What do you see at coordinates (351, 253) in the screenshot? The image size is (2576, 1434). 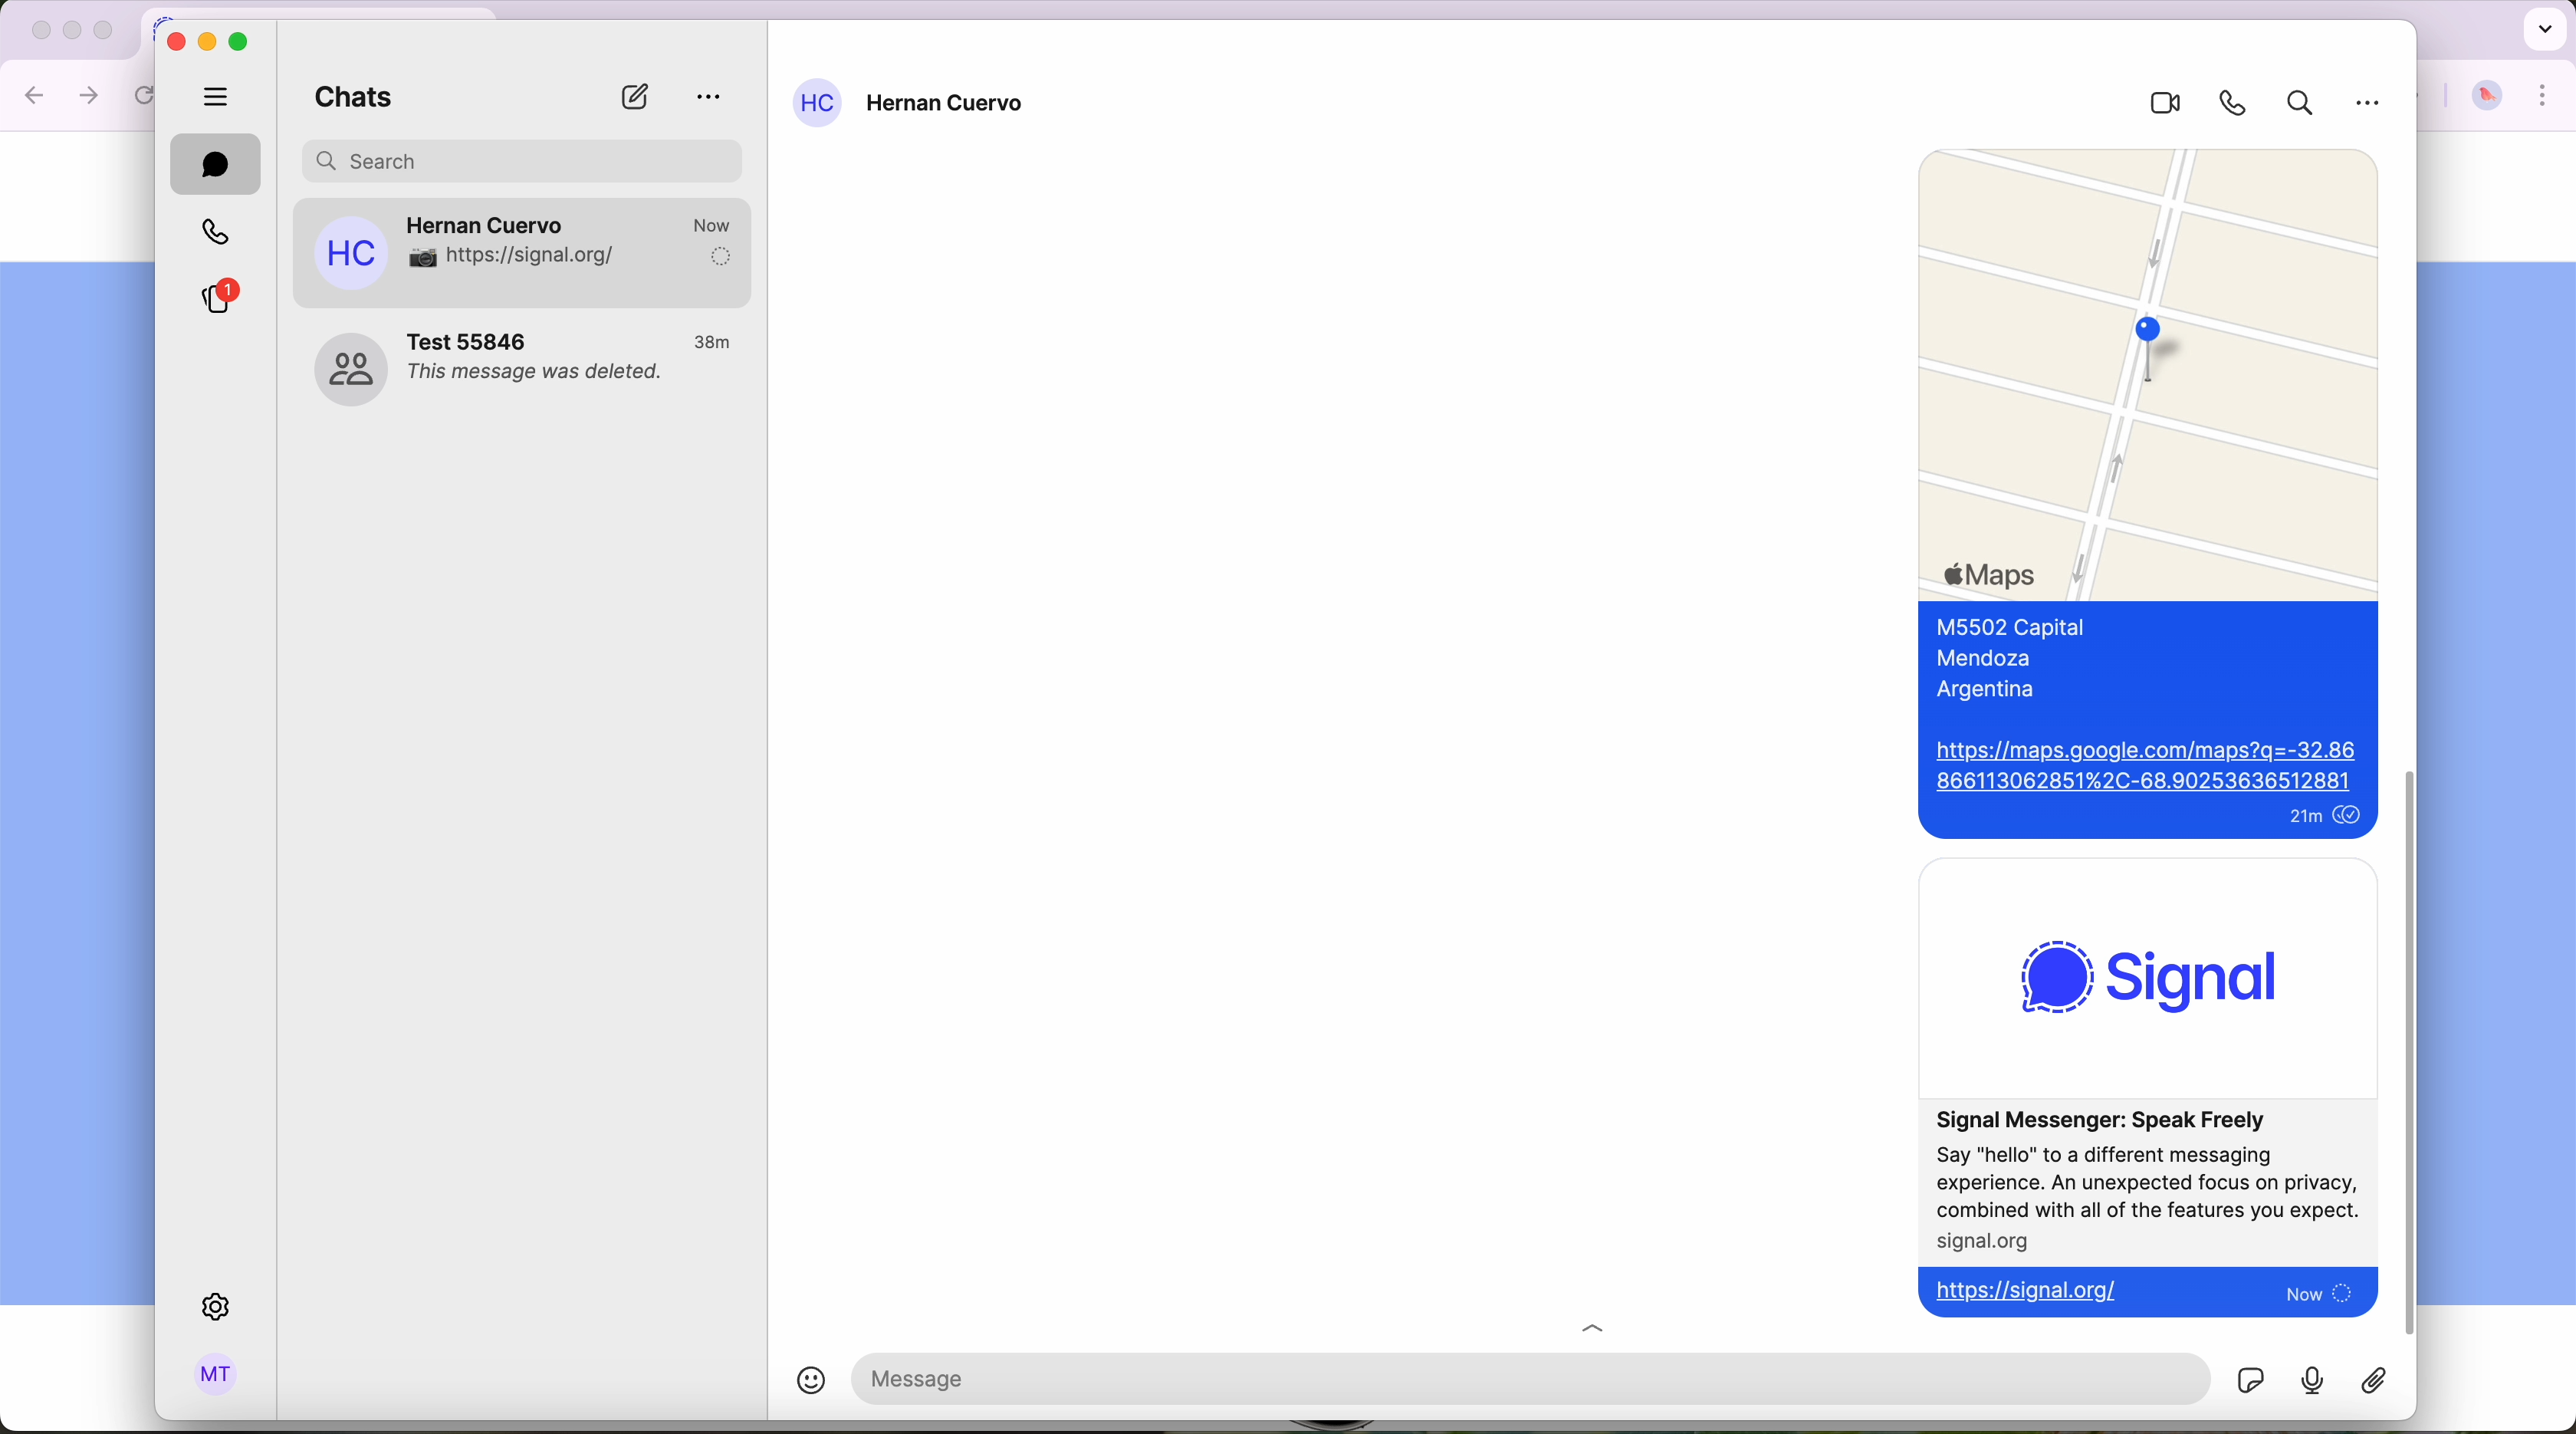 I see `profile icon` at bounding box center [351, 253].